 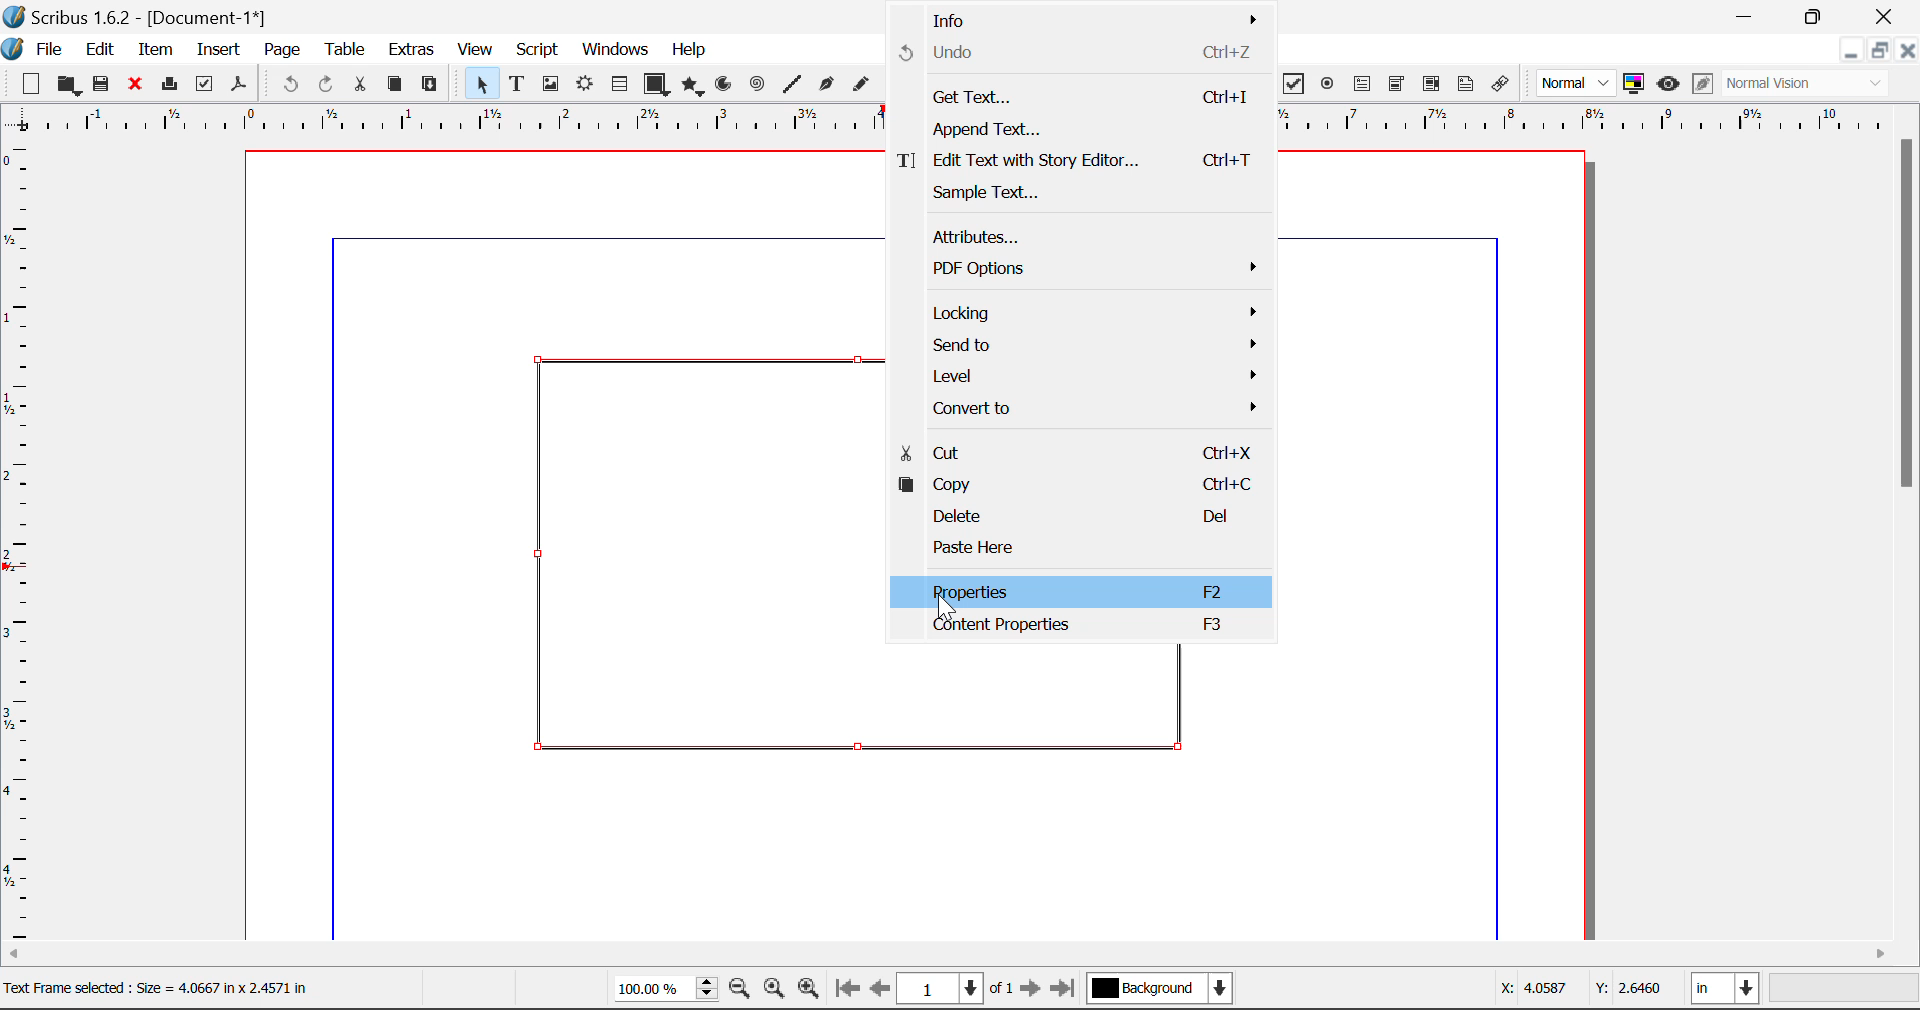 I want to click on Zoom Out, so click(x=742, y=991).